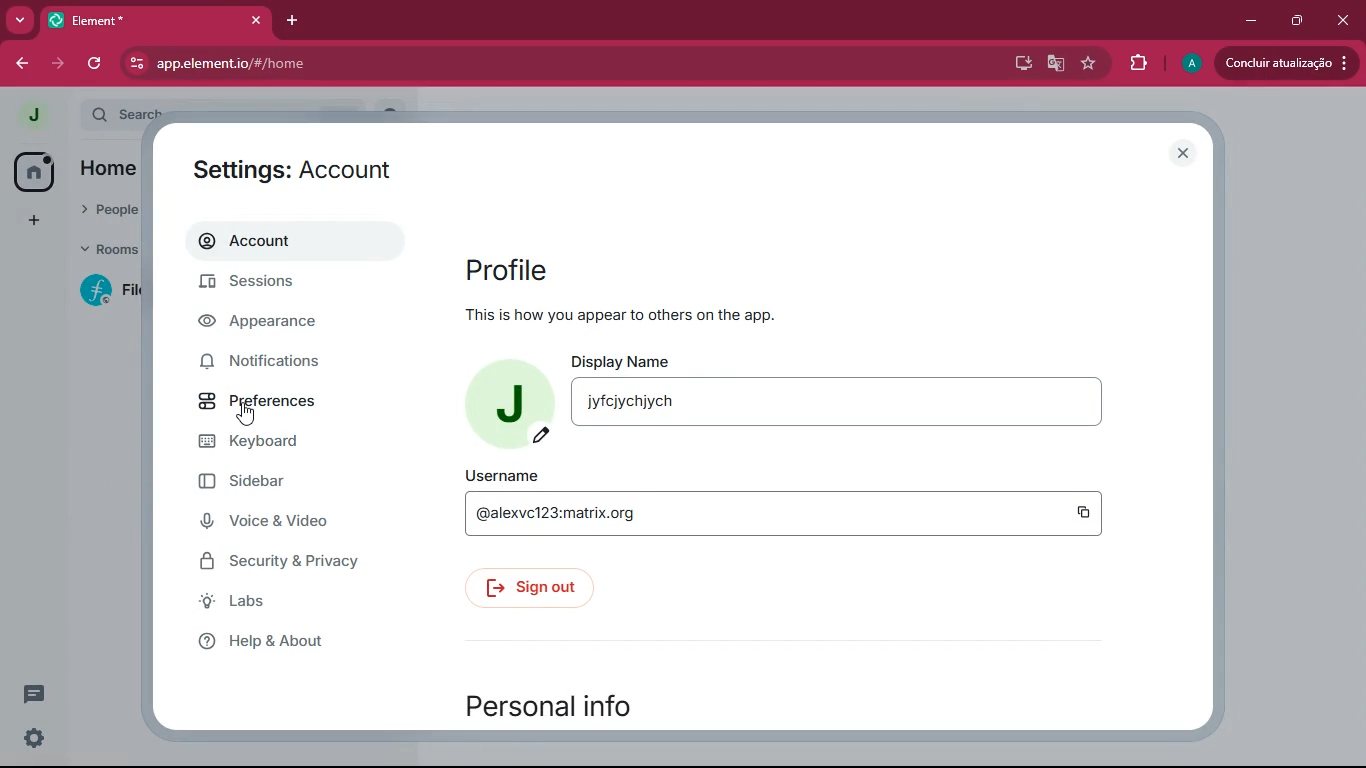 The image size is (1366, 768). I want to click on close tab, so click(260, 19).